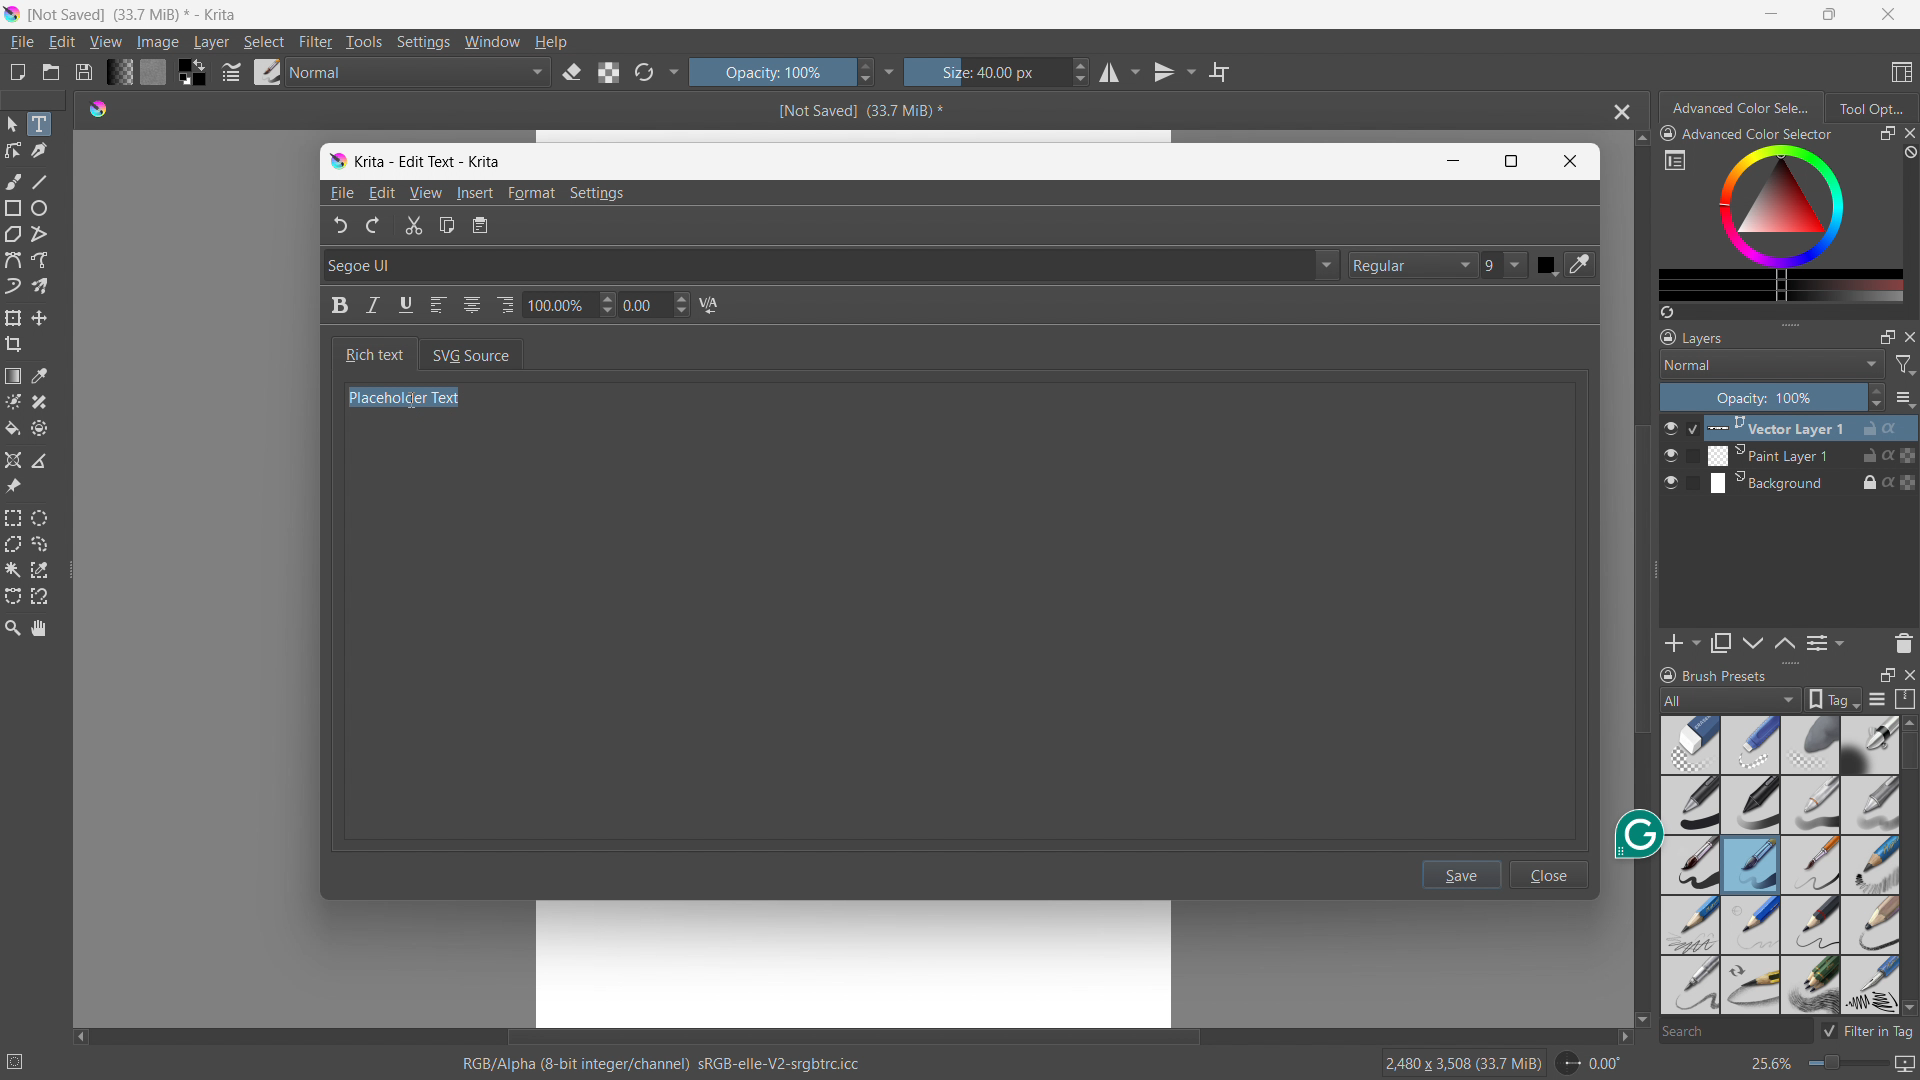 This screenshot has width=1920, height=1080. I want to click on text tool selected, so click(38, 124).